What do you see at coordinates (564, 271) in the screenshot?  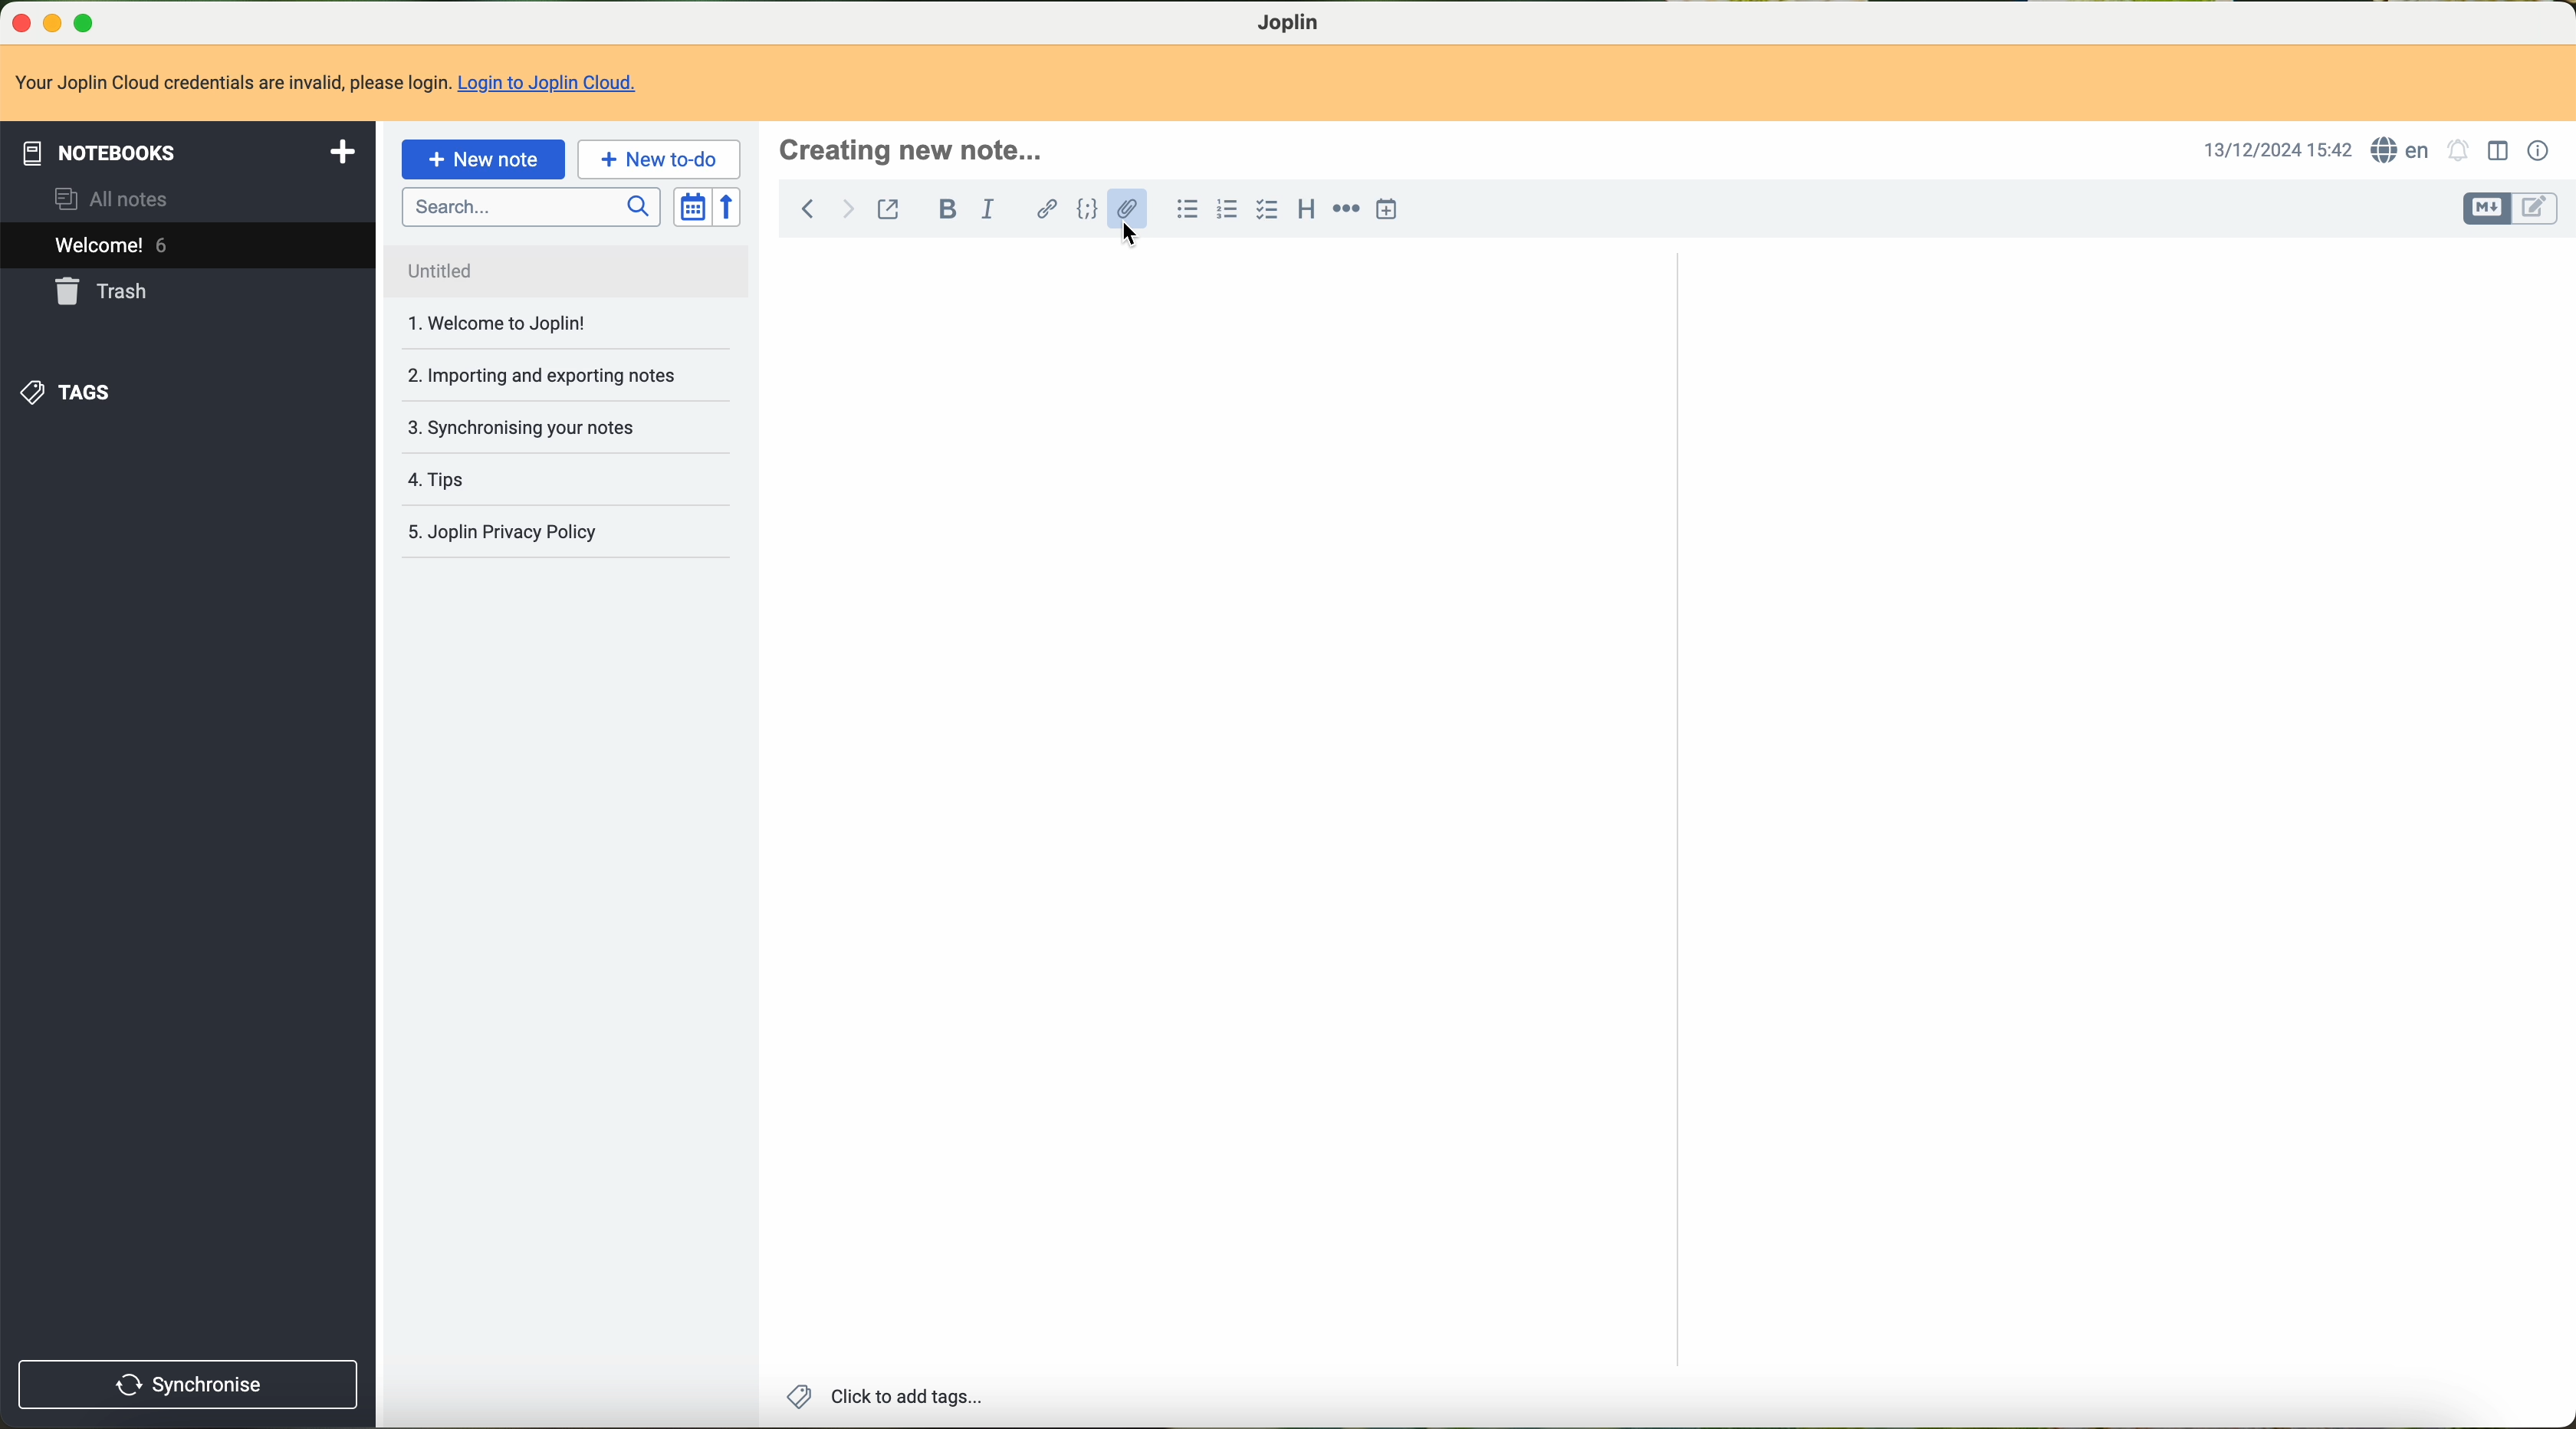 I see `untitled note` at bounding box center [564, 271].